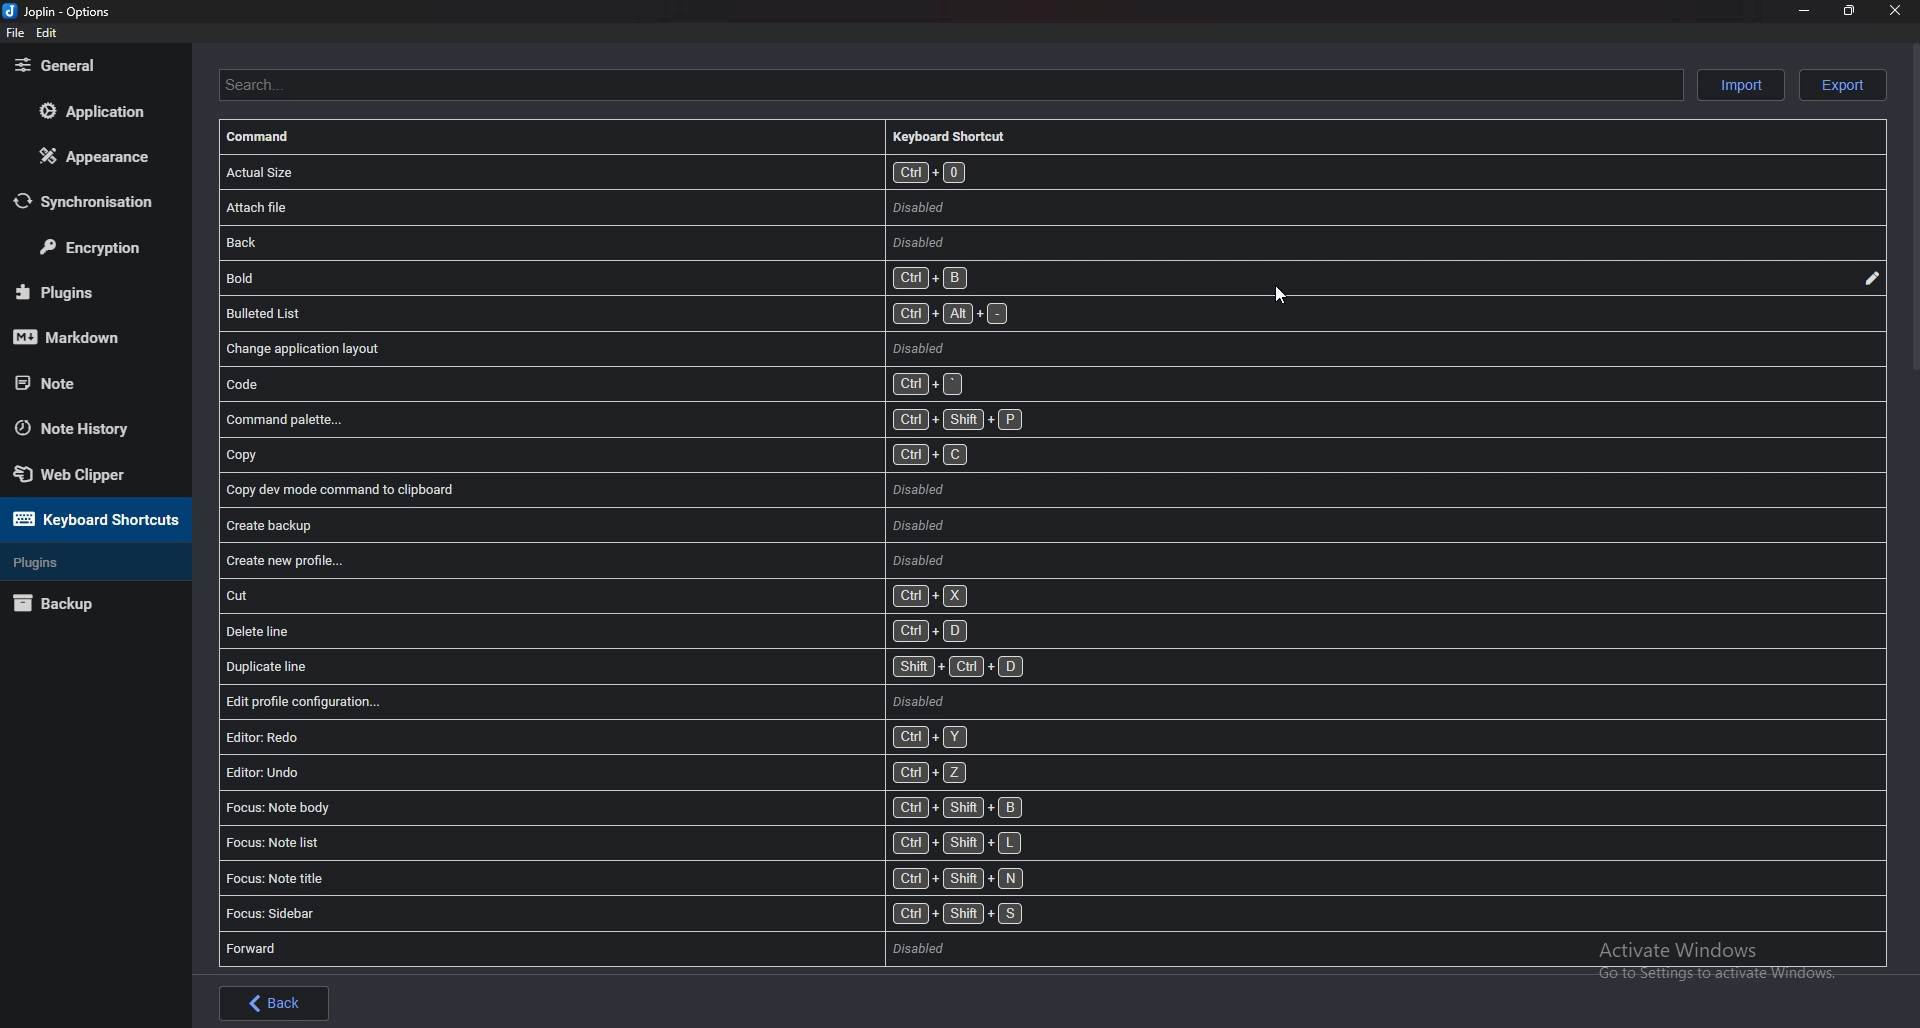  I want to click on Synchronization, so click(97, 200).